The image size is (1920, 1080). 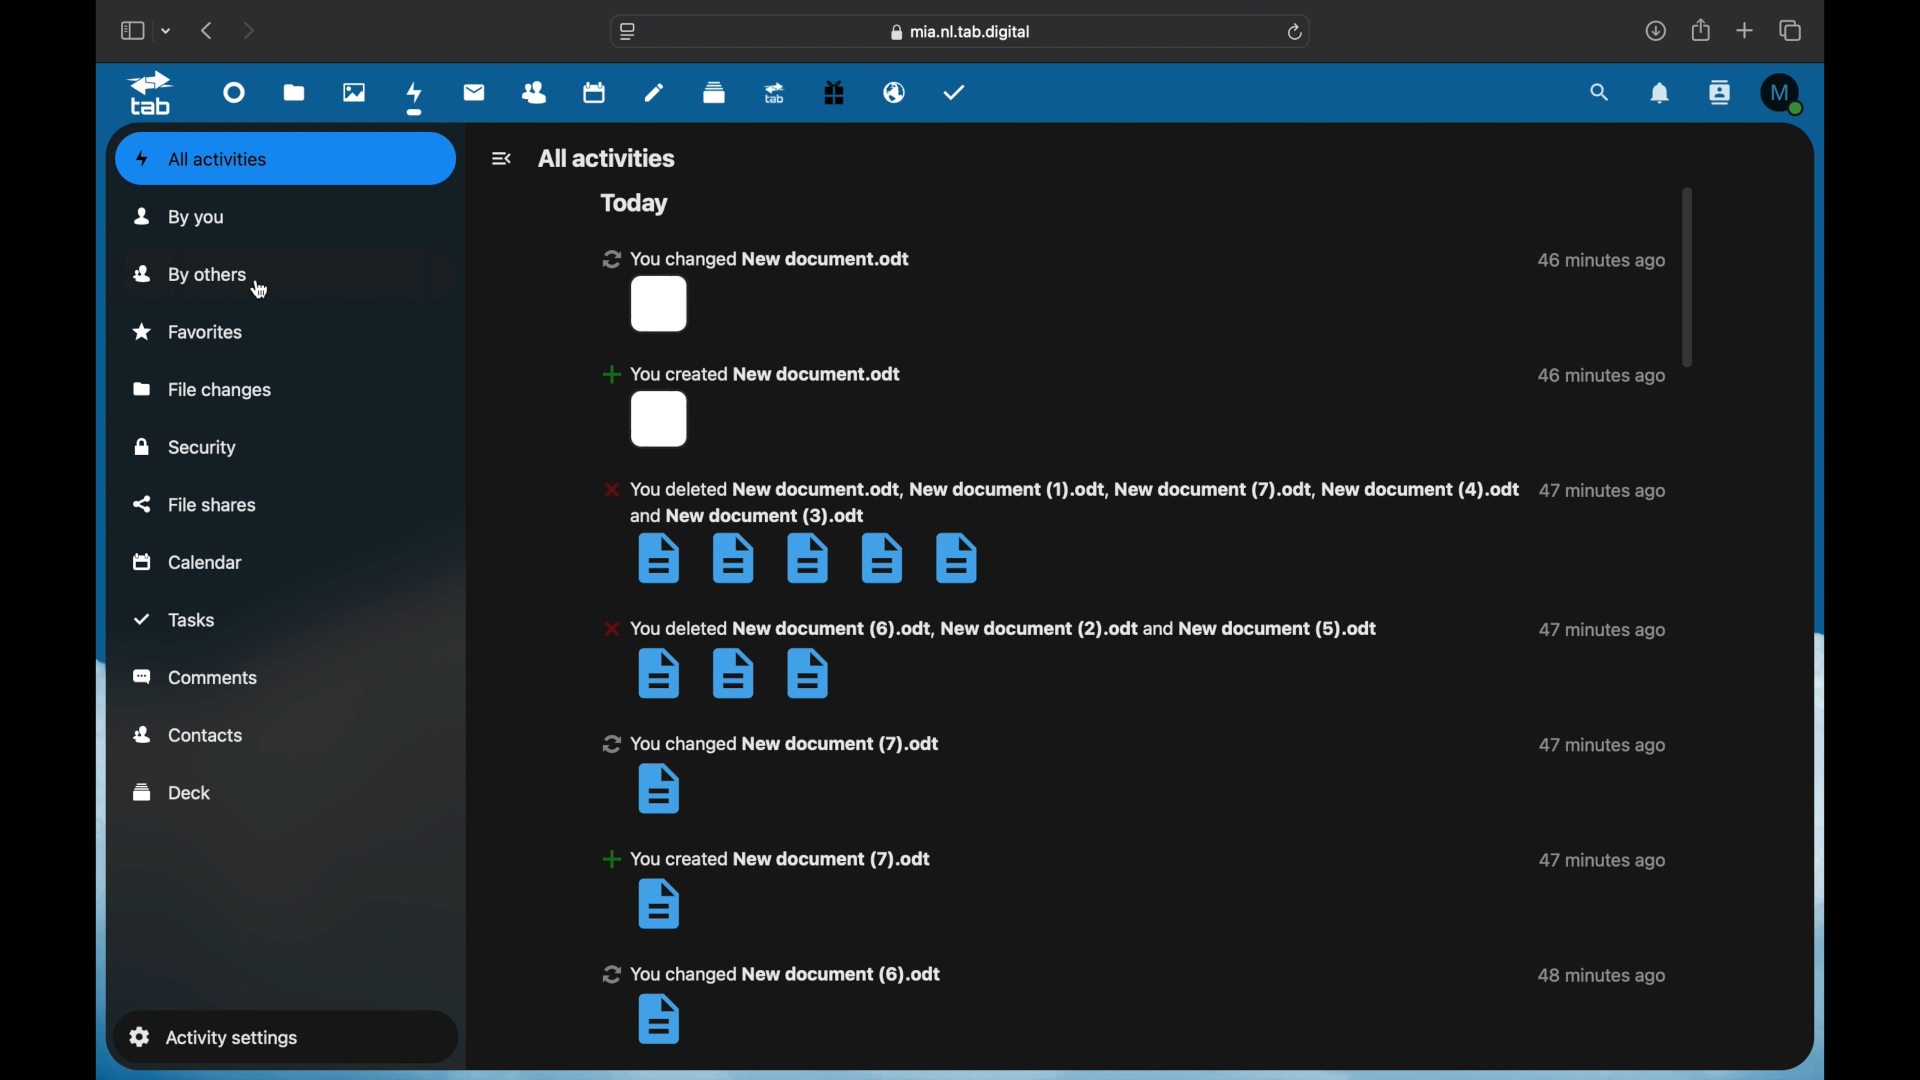 I want to click on back, so click(x=209, y=30).